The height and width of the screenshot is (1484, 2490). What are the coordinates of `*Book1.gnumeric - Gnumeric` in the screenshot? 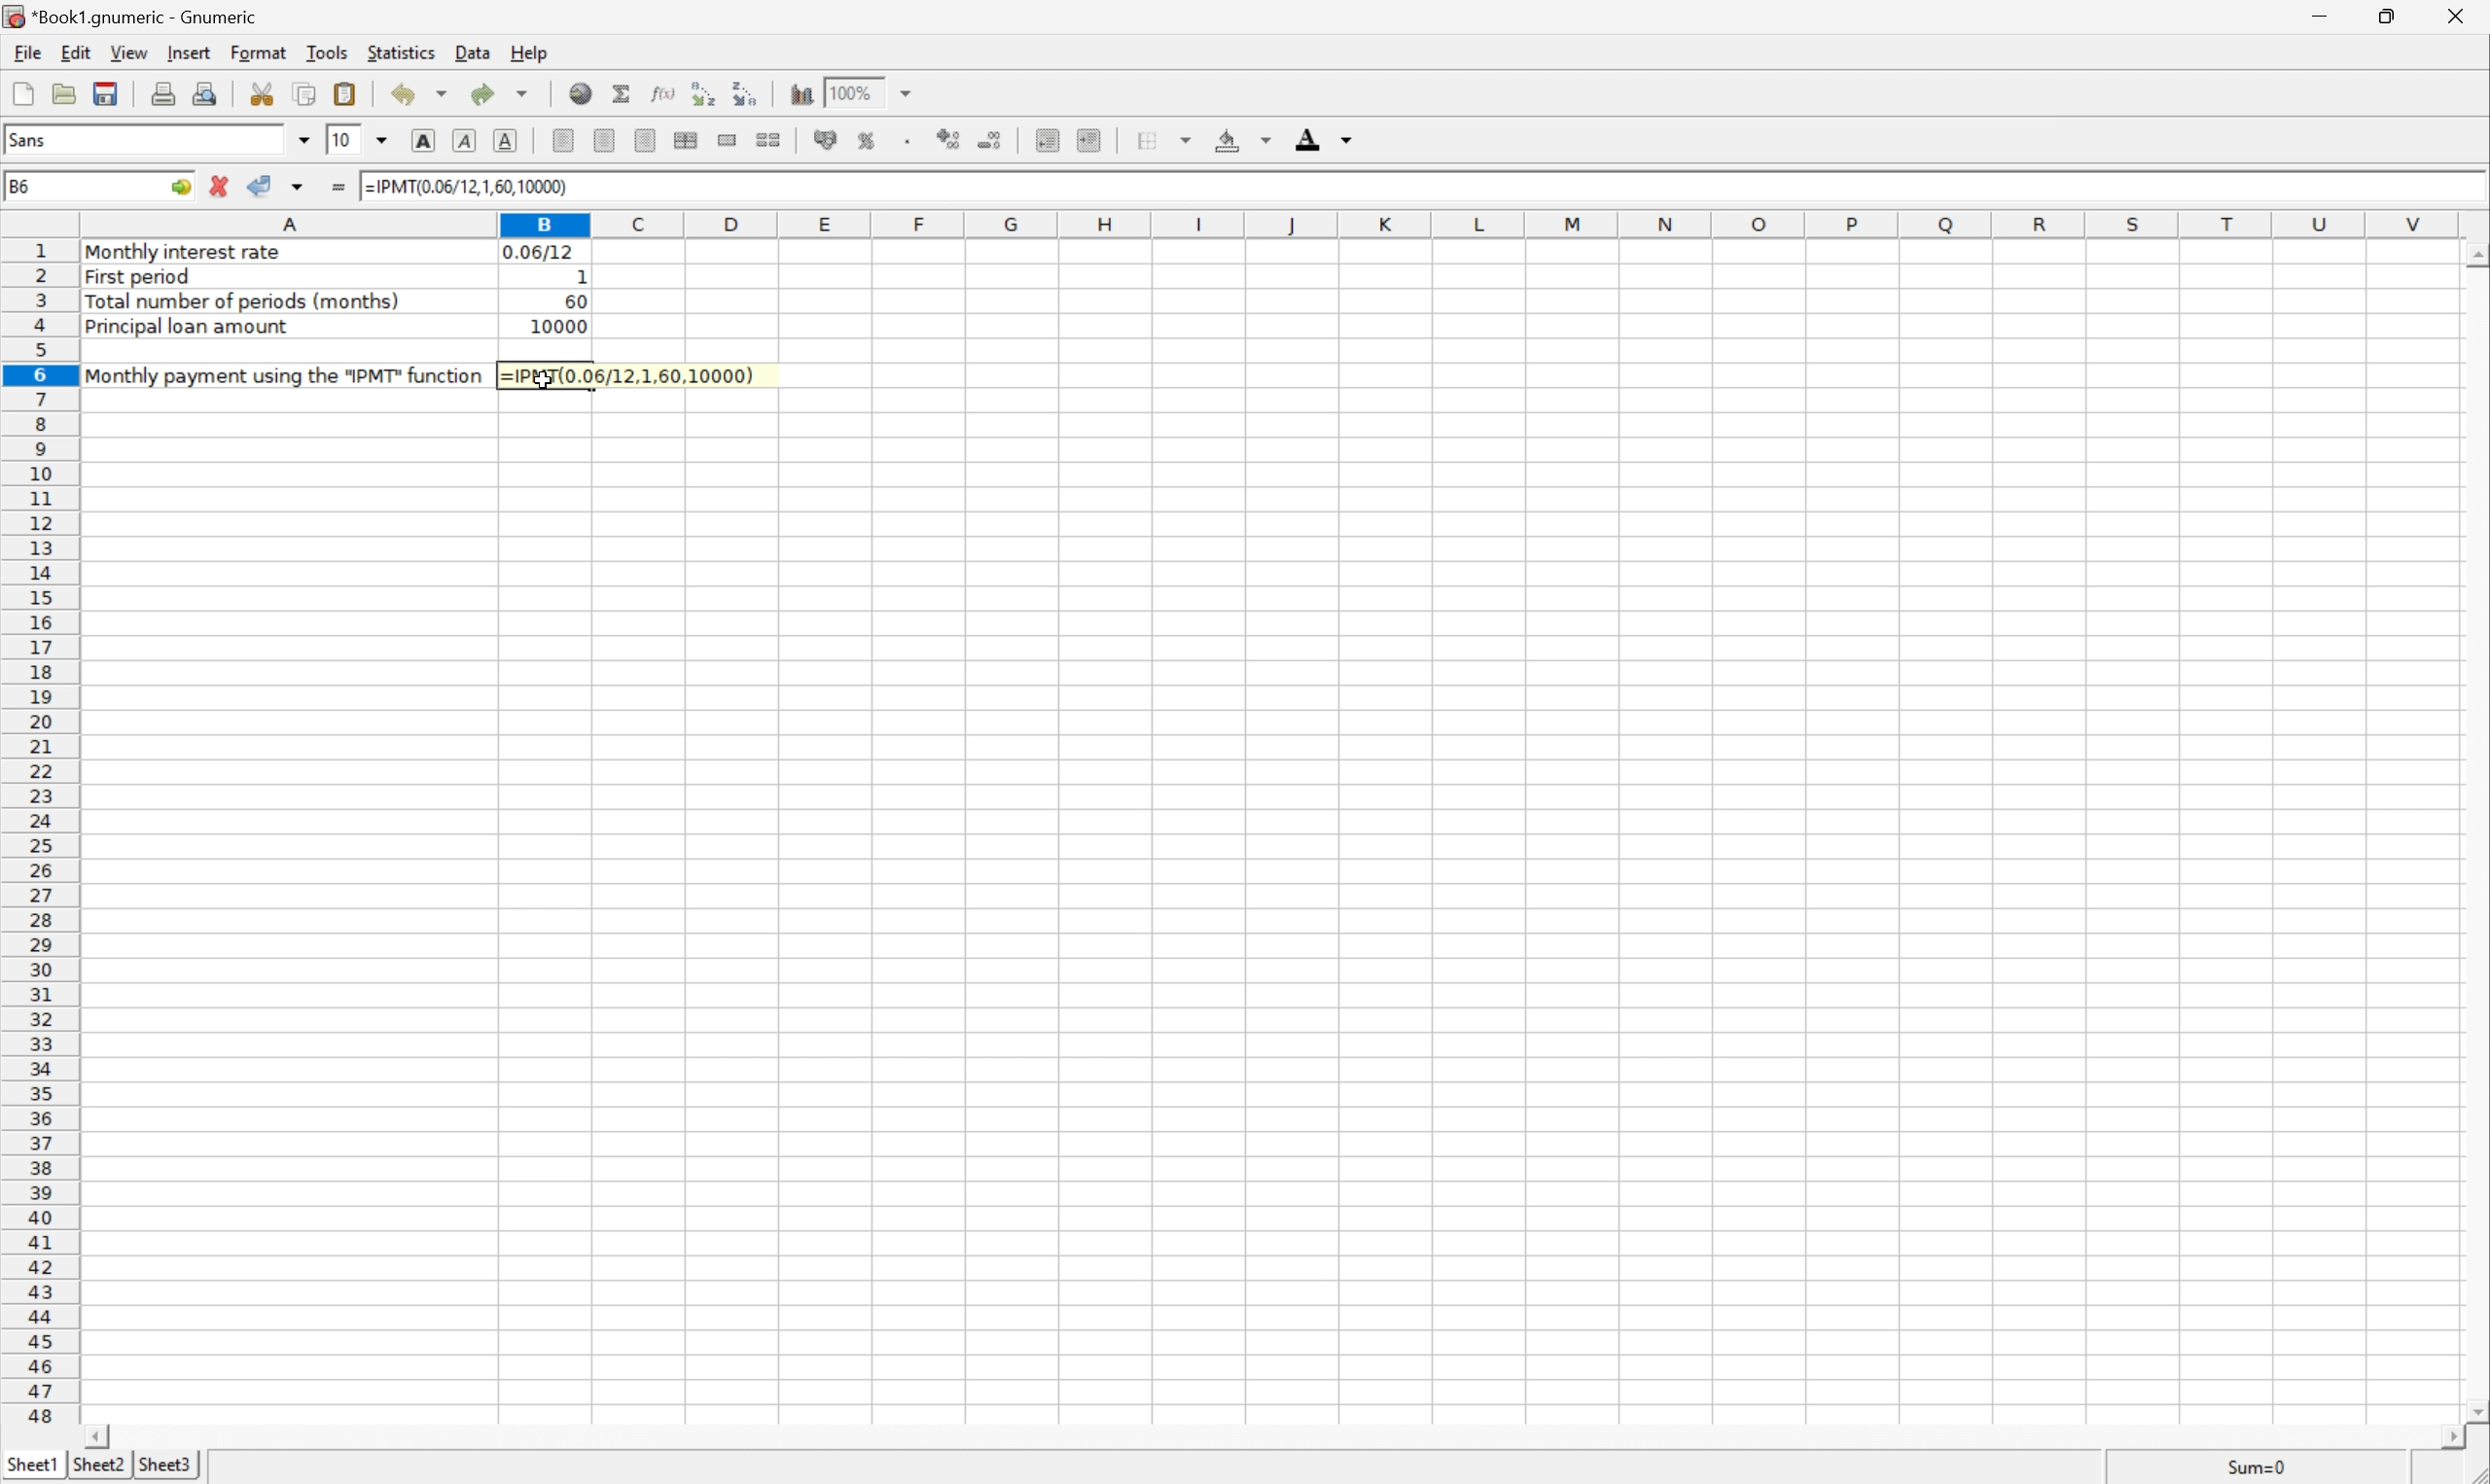 It's located at (139, 16).